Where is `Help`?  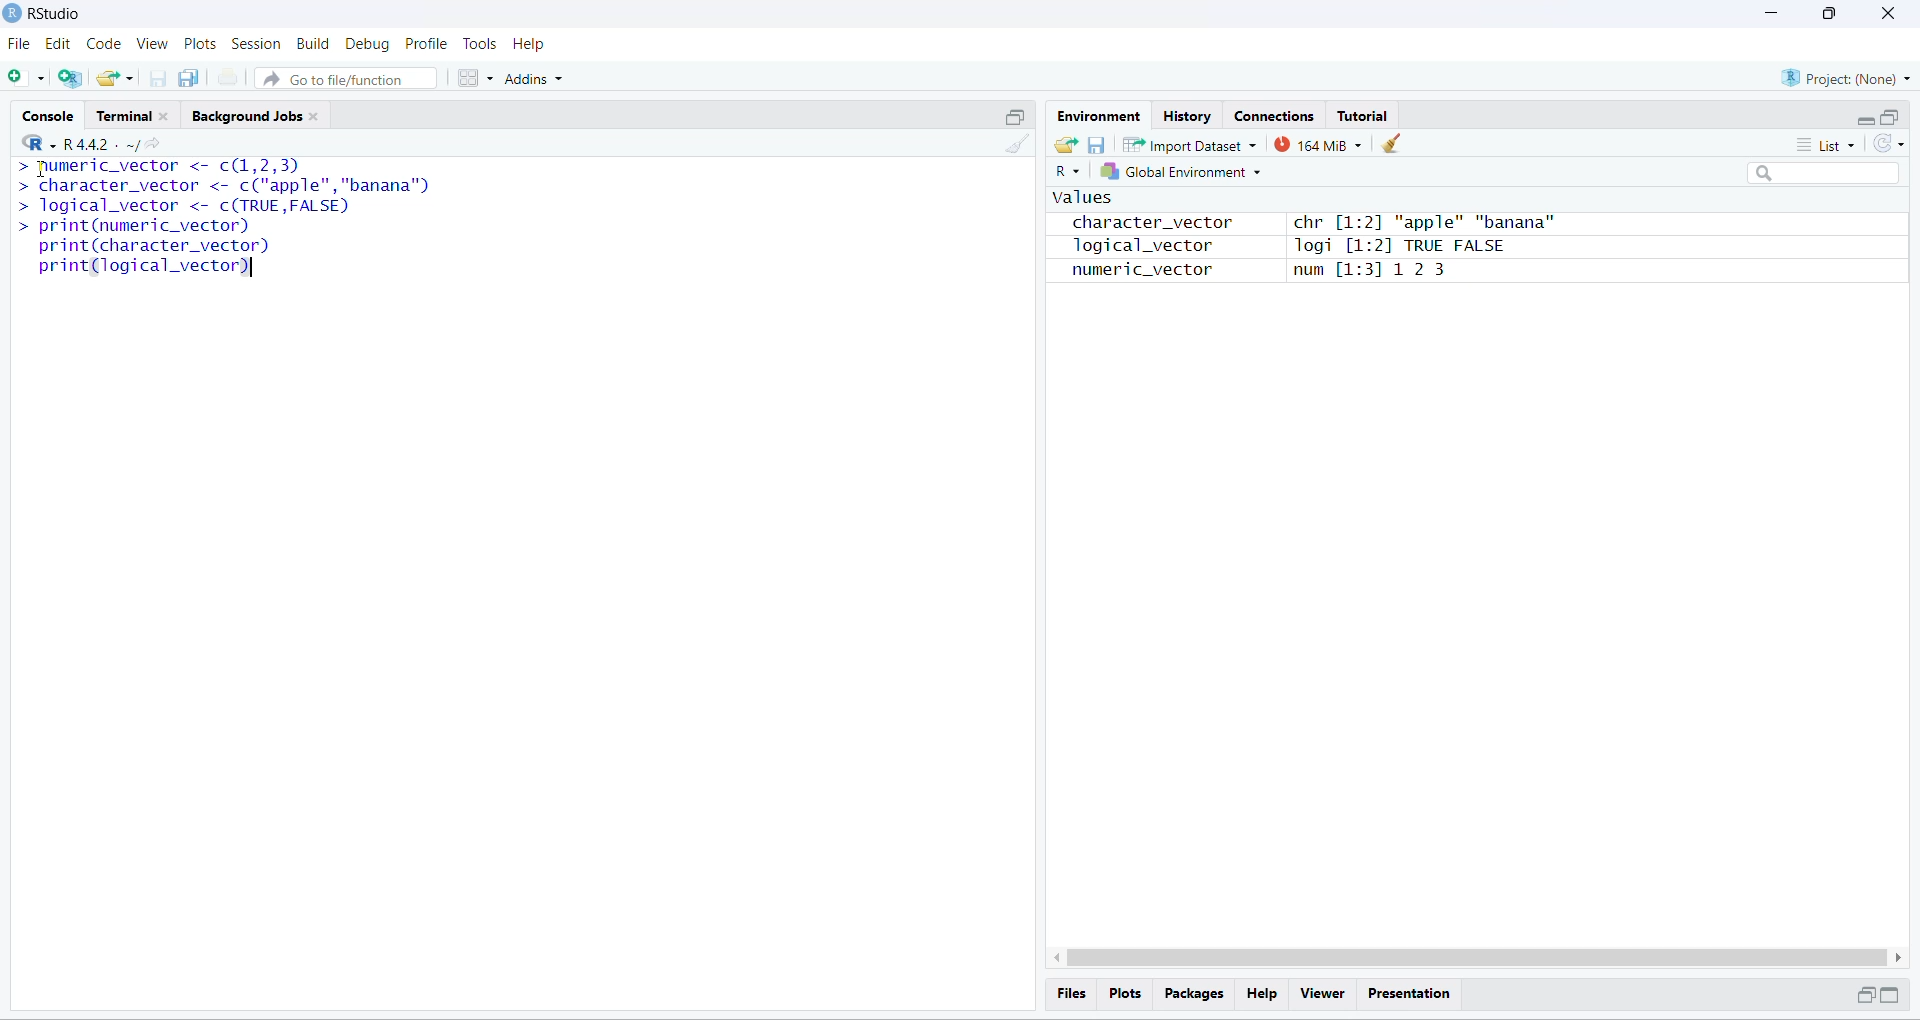 Help is located at coordinates (531, 44).